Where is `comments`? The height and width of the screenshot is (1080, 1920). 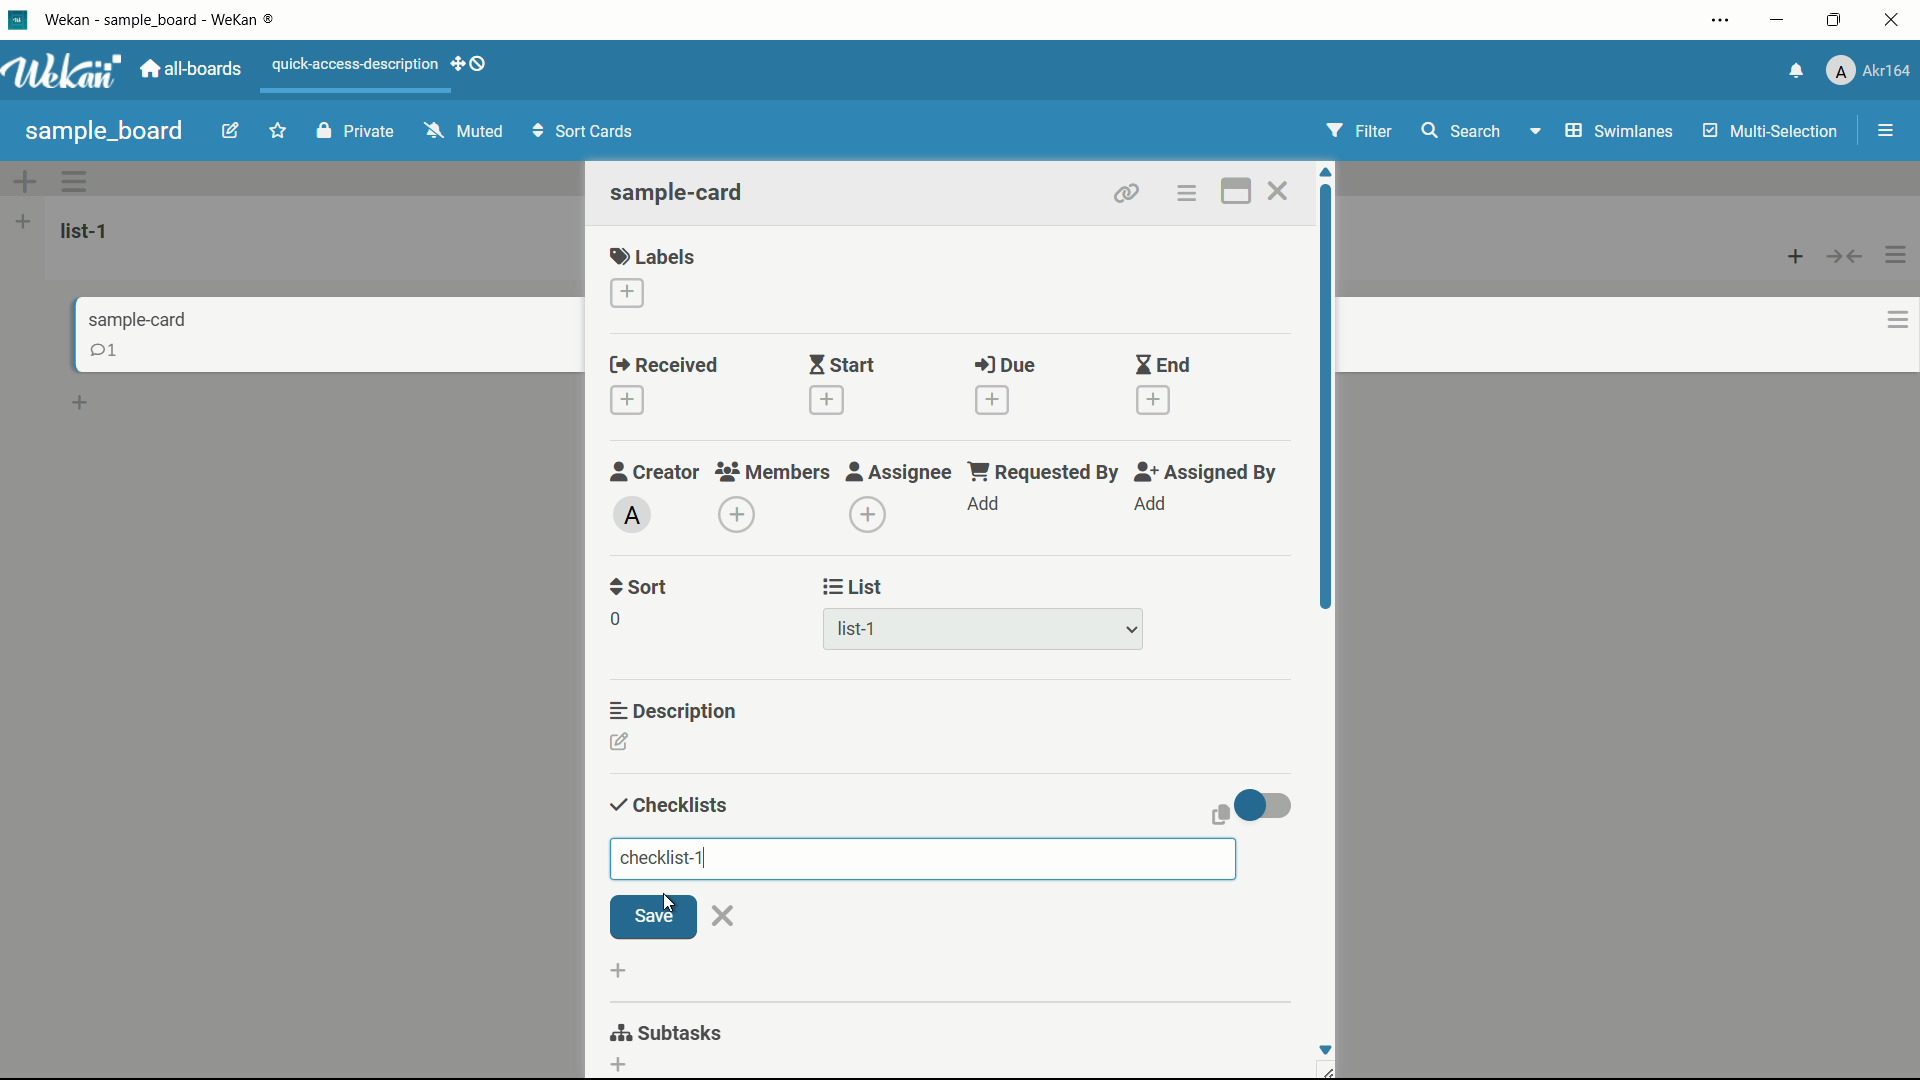 comments is located at coordinates (101, 352).